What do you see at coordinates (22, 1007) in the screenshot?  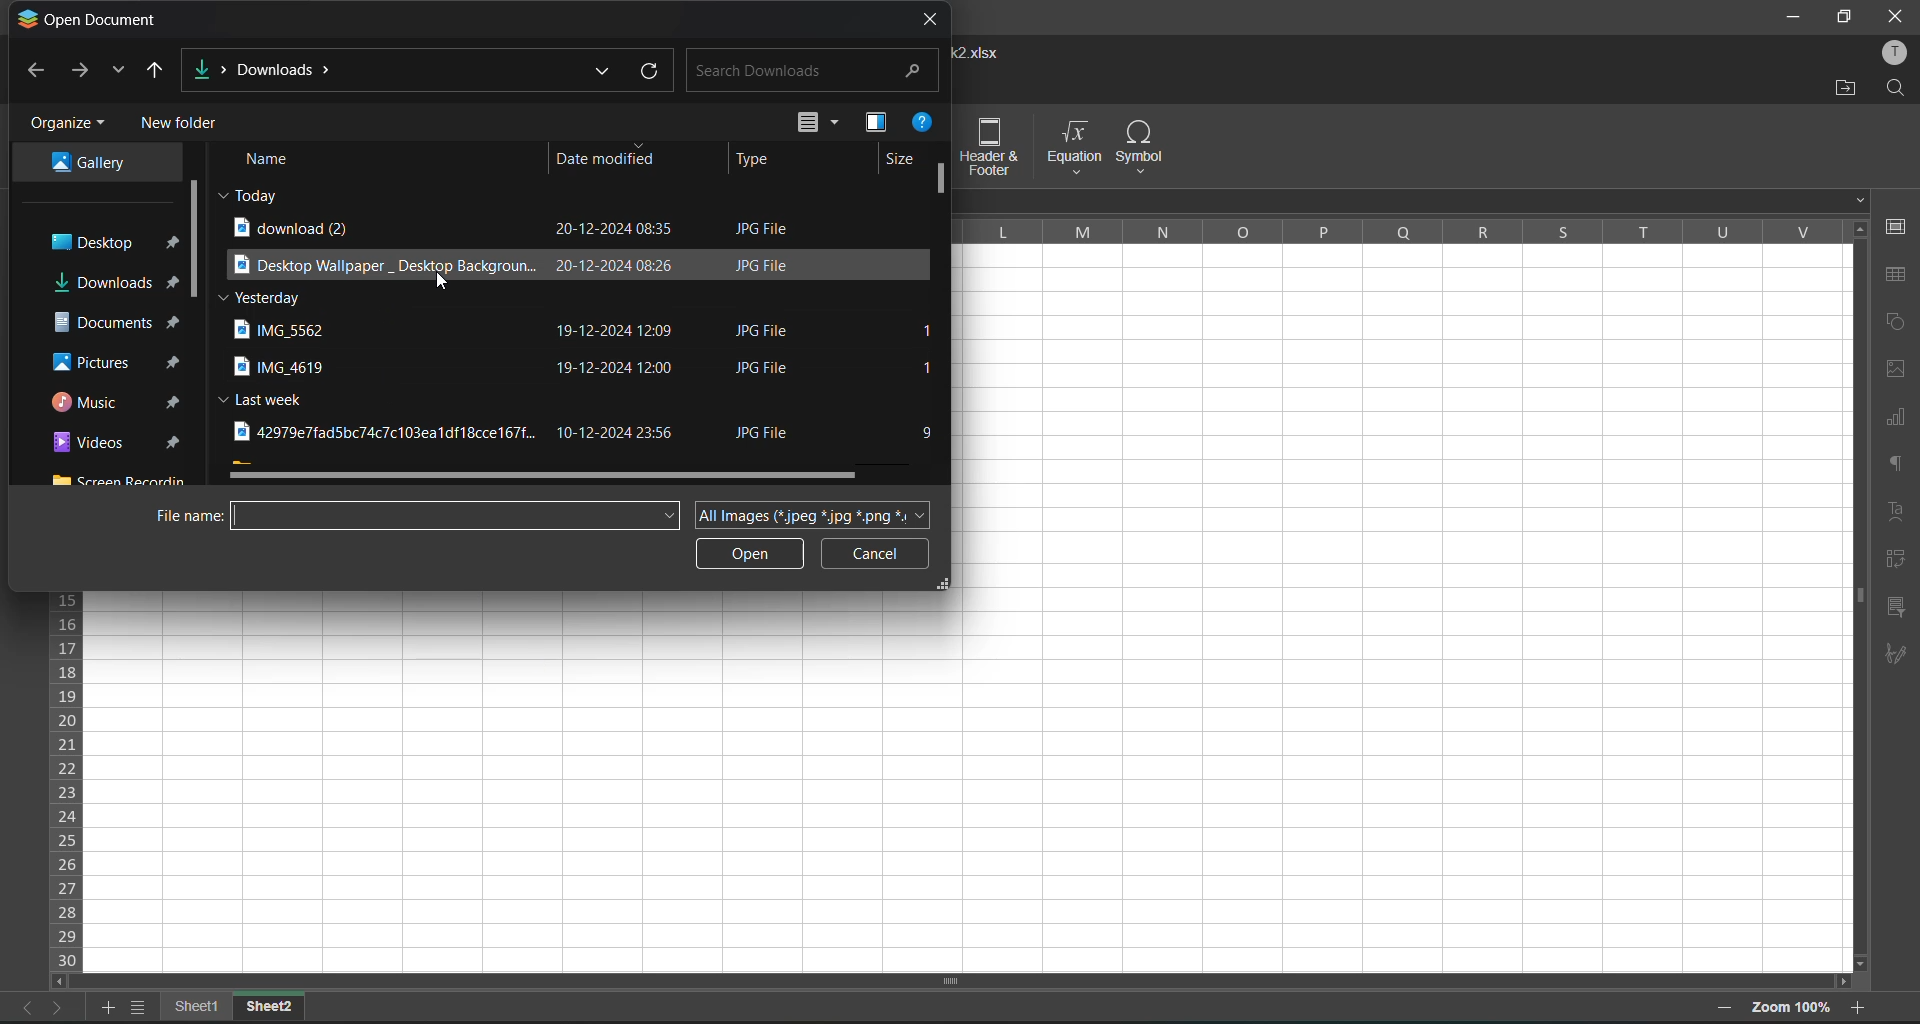 I see `previous` at bounding box center [22, 1007].